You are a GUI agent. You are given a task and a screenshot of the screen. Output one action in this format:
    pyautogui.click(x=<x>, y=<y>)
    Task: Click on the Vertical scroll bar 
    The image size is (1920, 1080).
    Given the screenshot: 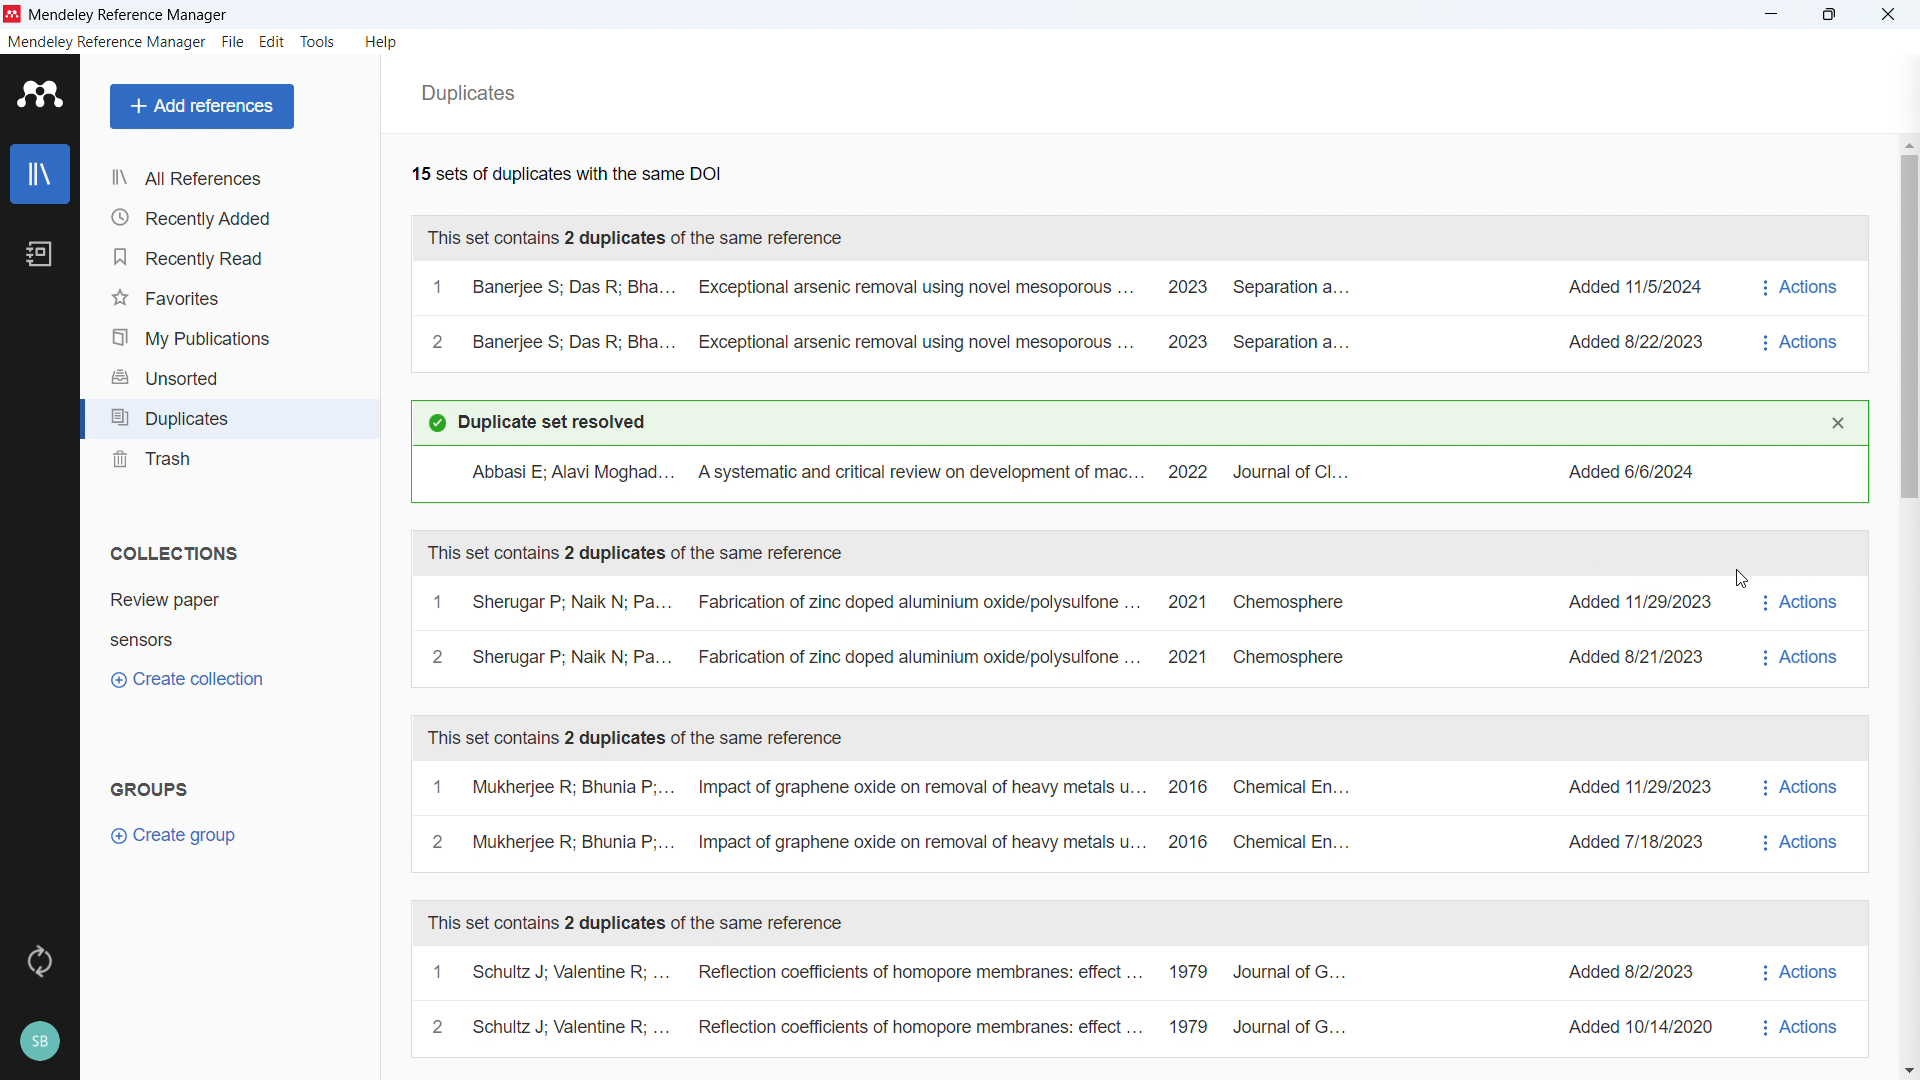 What is the action you would take?
    pyautogui.click(x=1912, y=329)
    